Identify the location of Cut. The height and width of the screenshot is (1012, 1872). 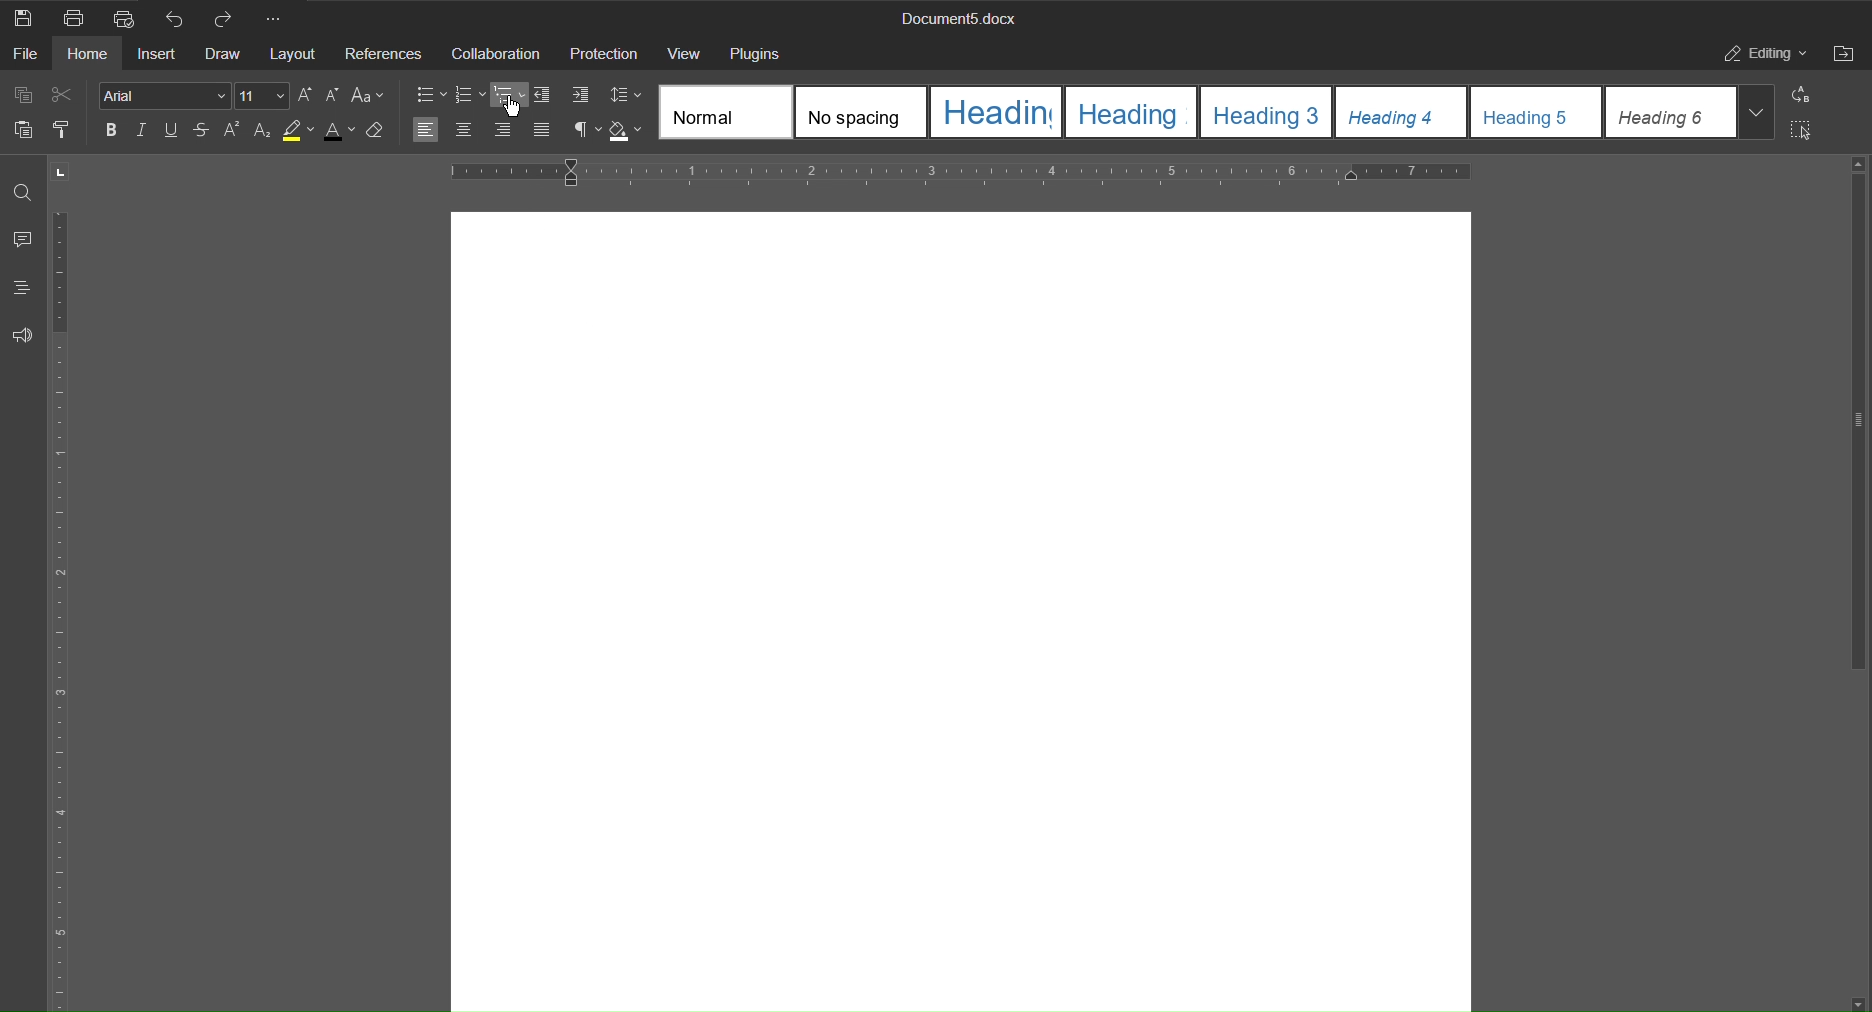
(67, 96).